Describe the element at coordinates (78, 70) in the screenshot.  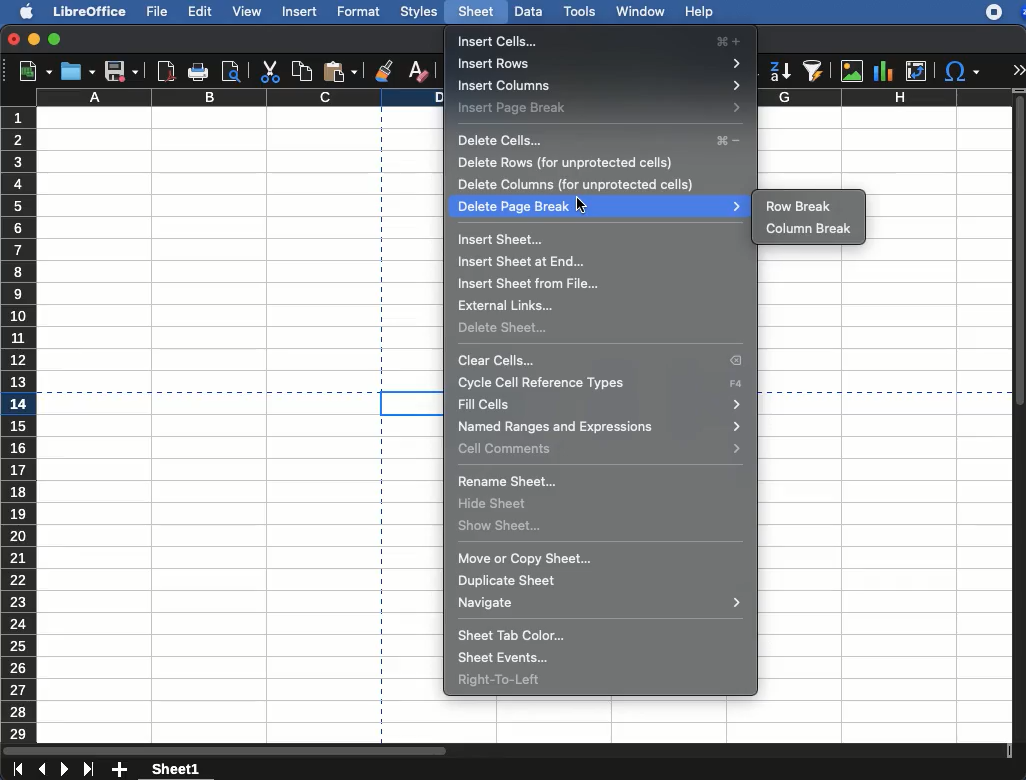
I see `open` at that location.